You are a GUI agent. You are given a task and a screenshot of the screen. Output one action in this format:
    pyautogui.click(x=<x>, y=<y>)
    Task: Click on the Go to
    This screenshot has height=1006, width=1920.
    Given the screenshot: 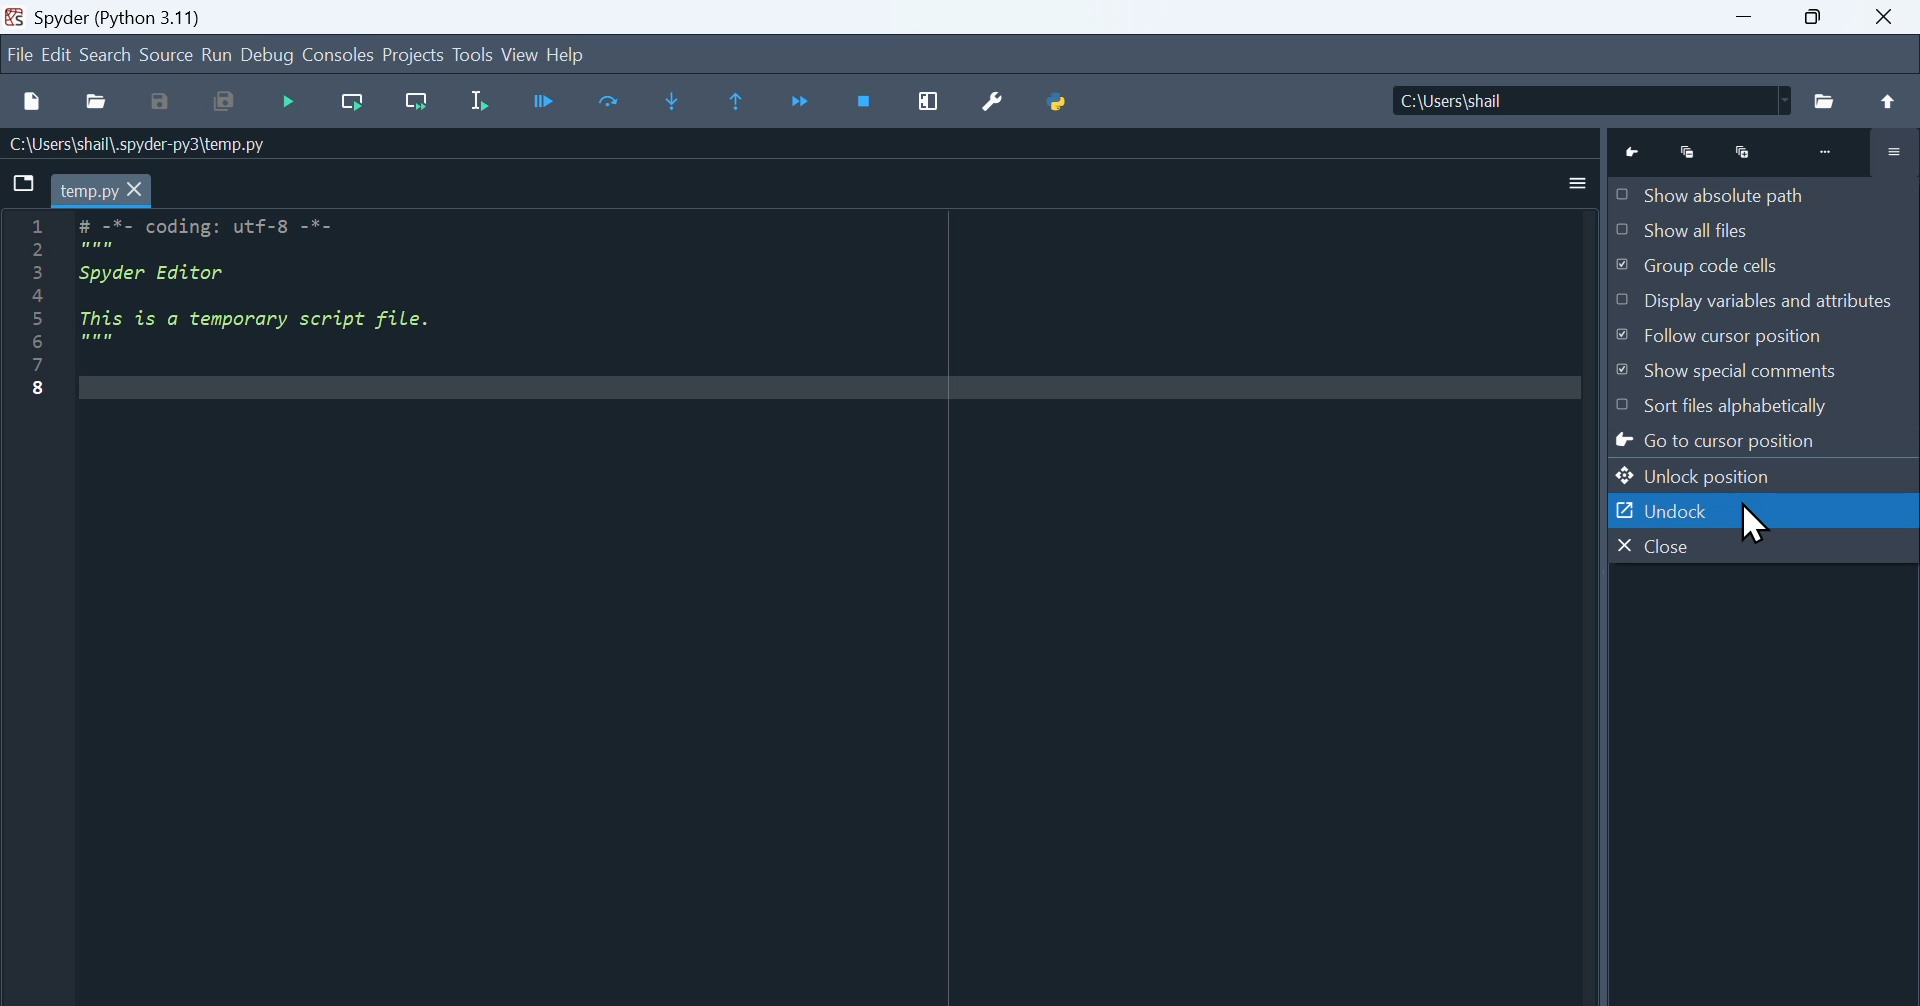 What is the action you would take?
    pyautogui.click(x=1635, y=154)
    